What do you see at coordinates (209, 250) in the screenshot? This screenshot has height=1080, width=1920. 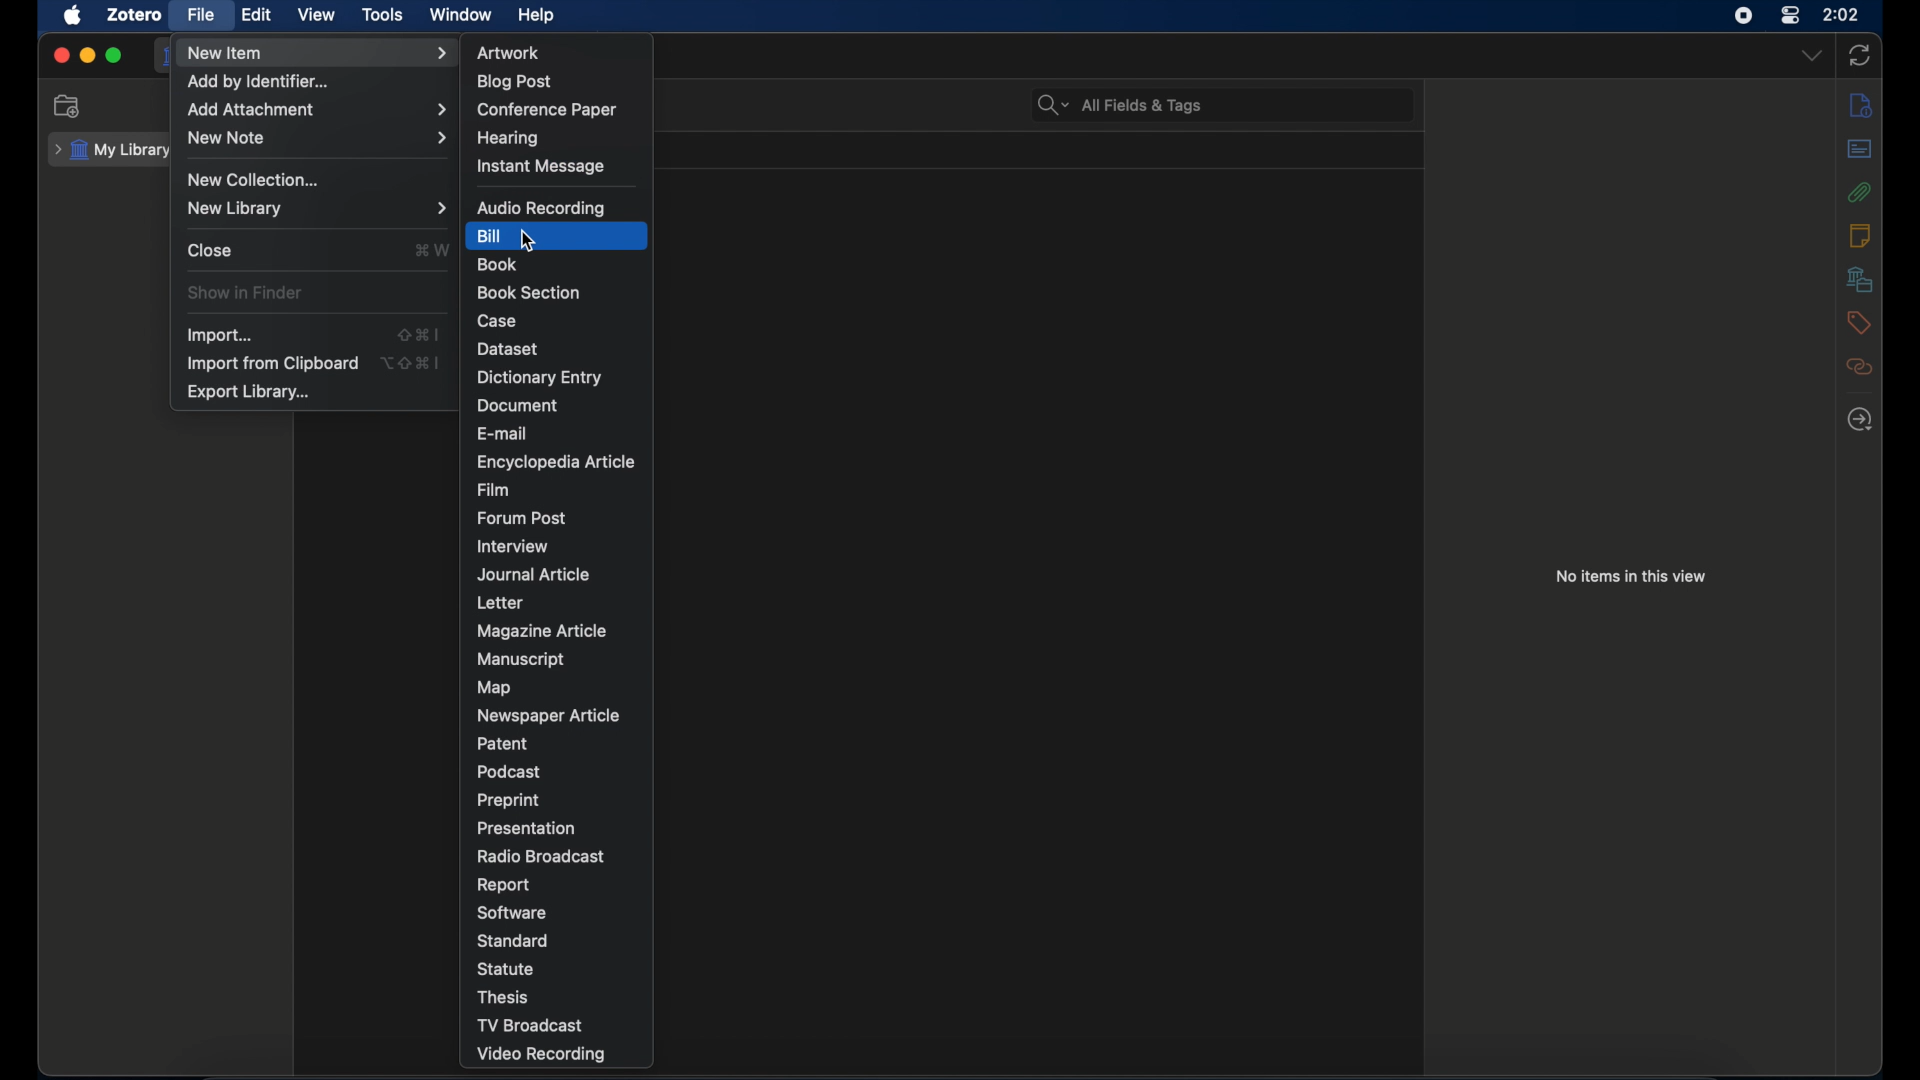 I see `close` at bounding box center [209, 250].